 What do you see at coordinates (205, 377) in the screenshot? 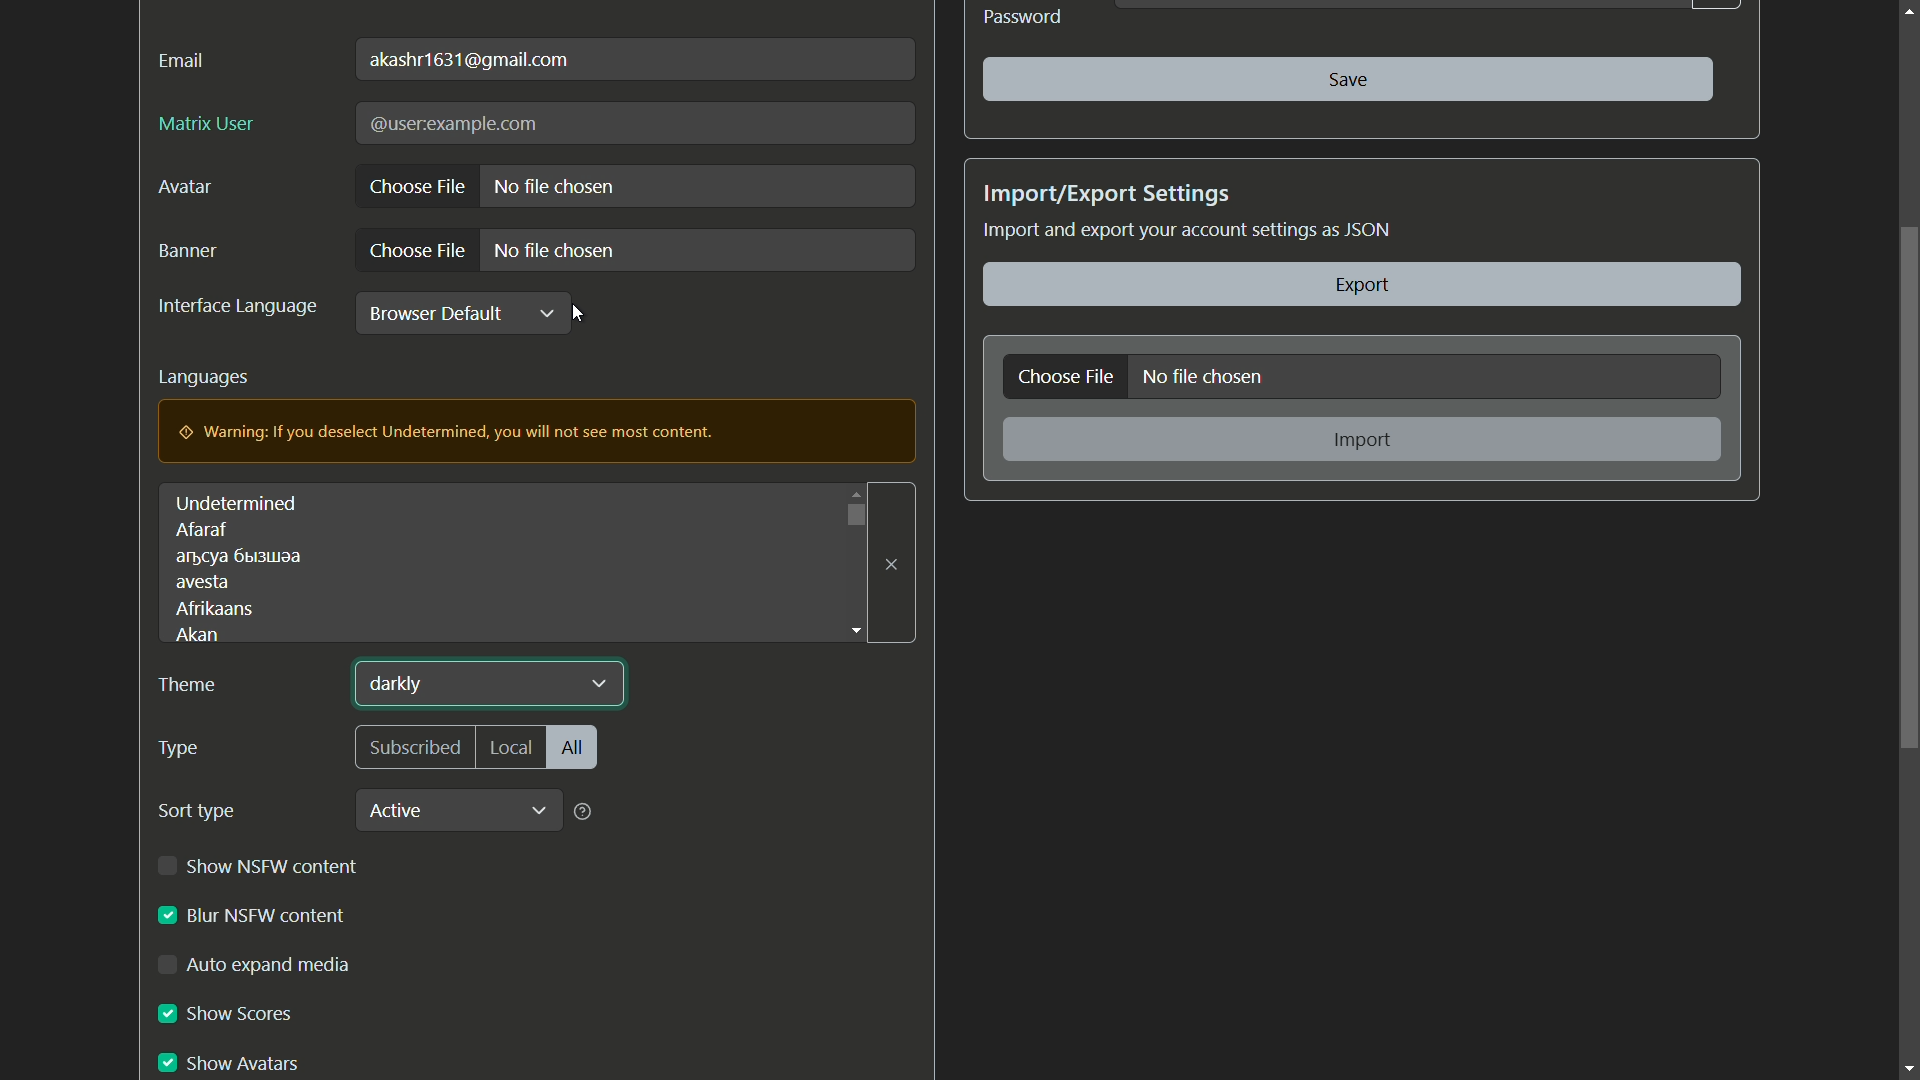
I see `languages` at bounding box center [205, 377].